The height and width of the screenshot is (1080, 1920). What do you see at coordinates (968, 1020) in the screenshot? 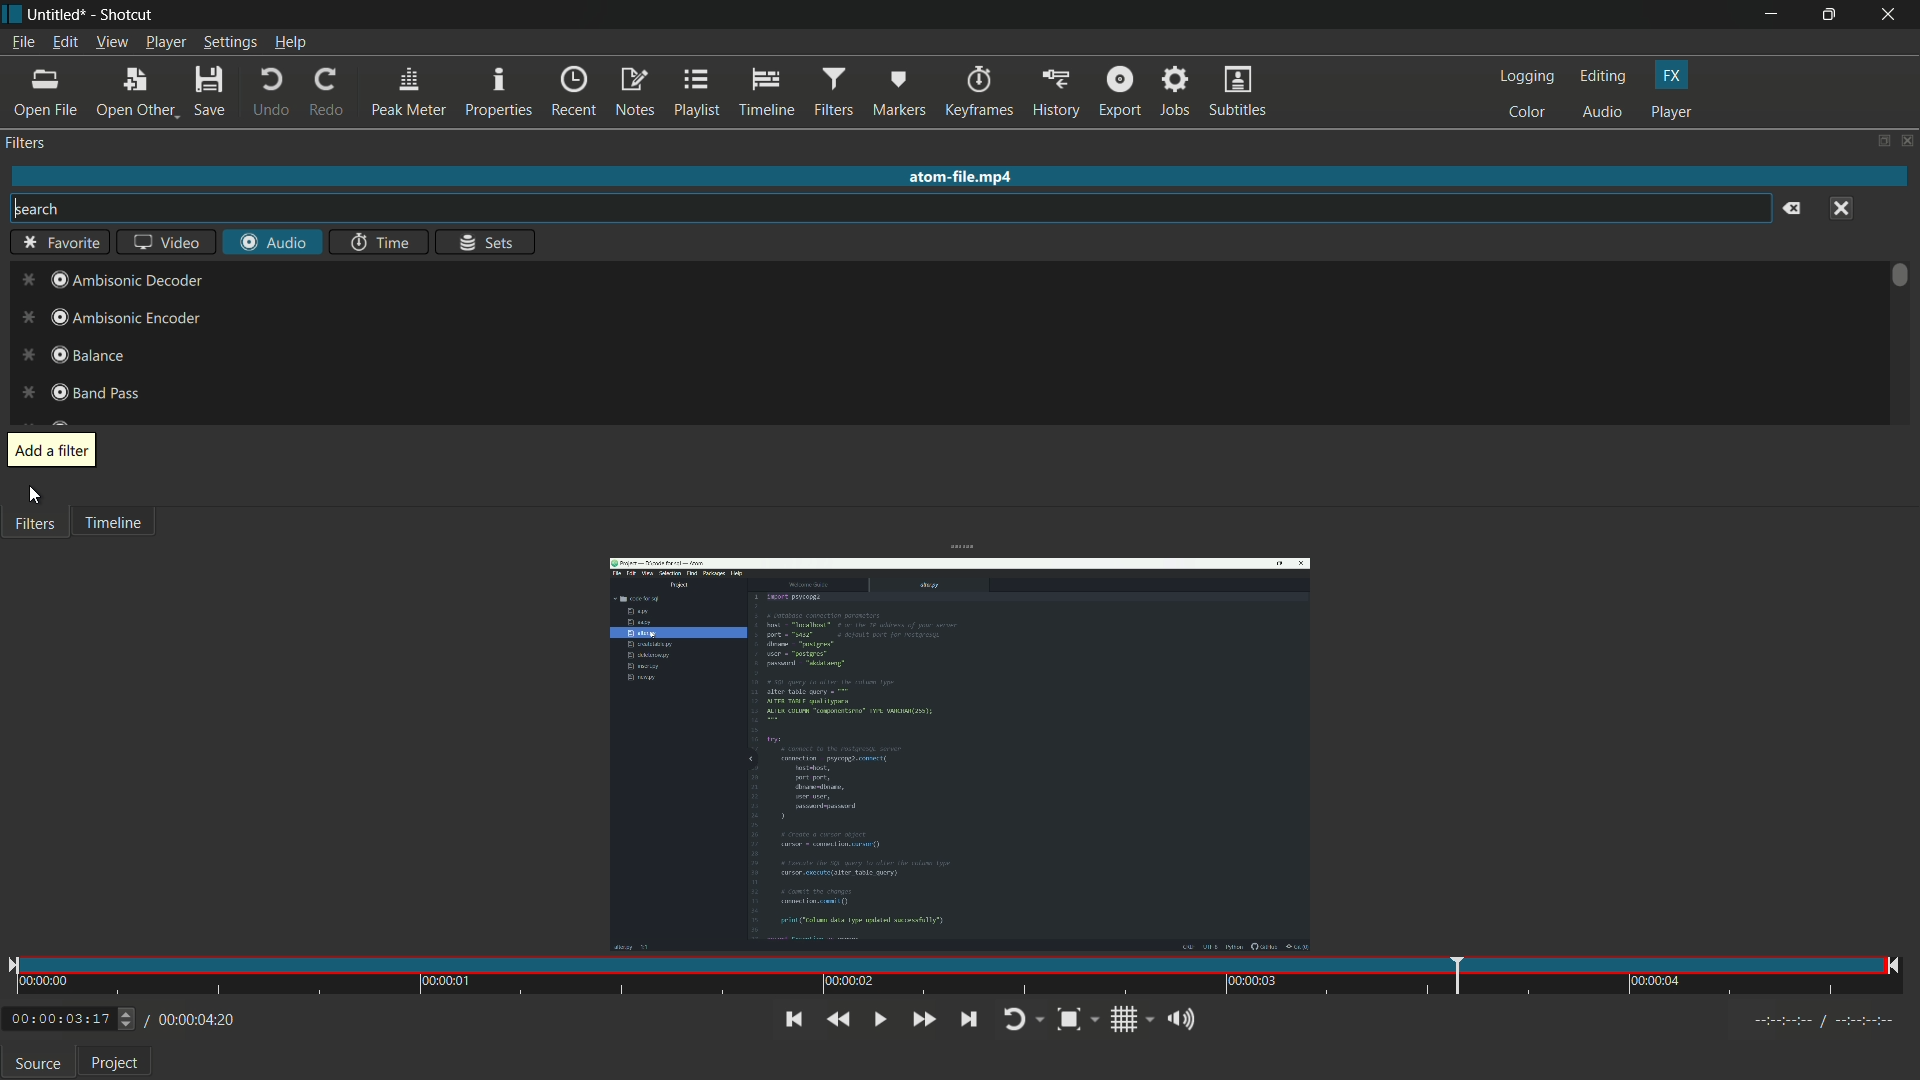
I see `skip to next point` at bounding box center [968, 1020].